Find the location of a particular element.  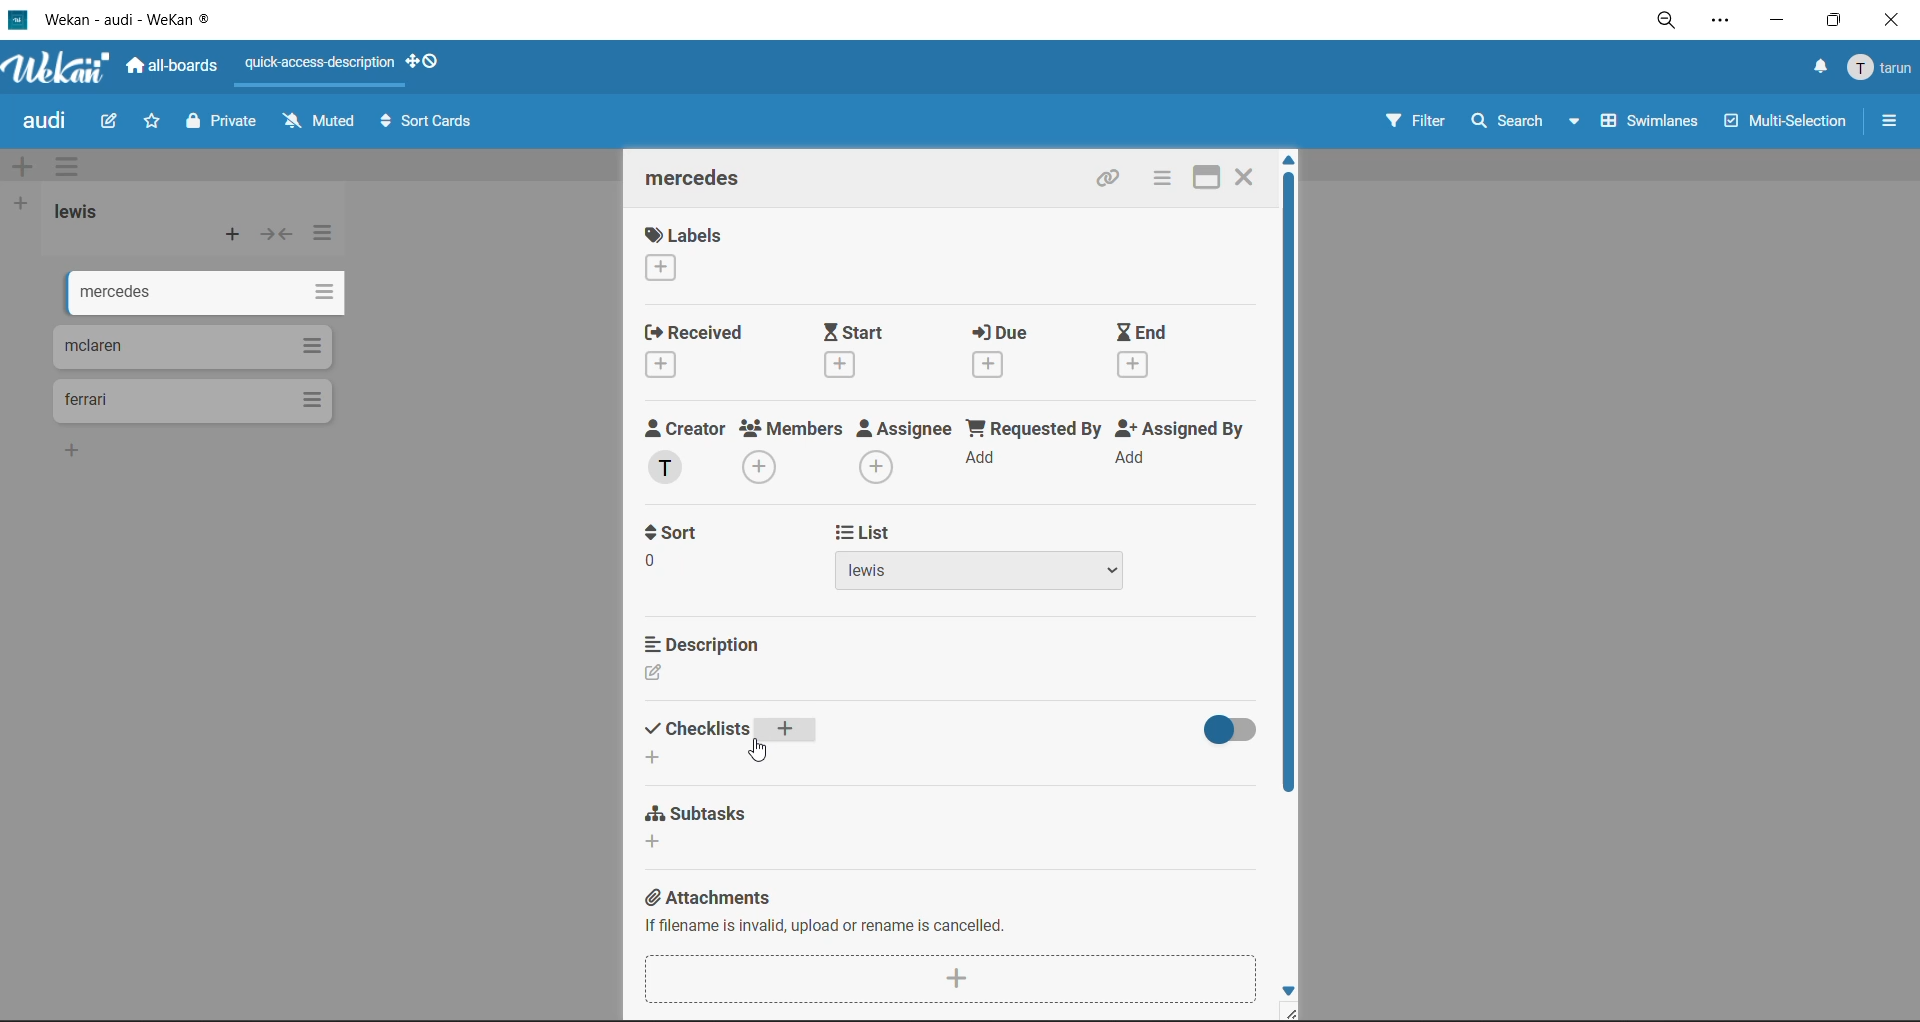

sort is located at coordinates (678, 569).